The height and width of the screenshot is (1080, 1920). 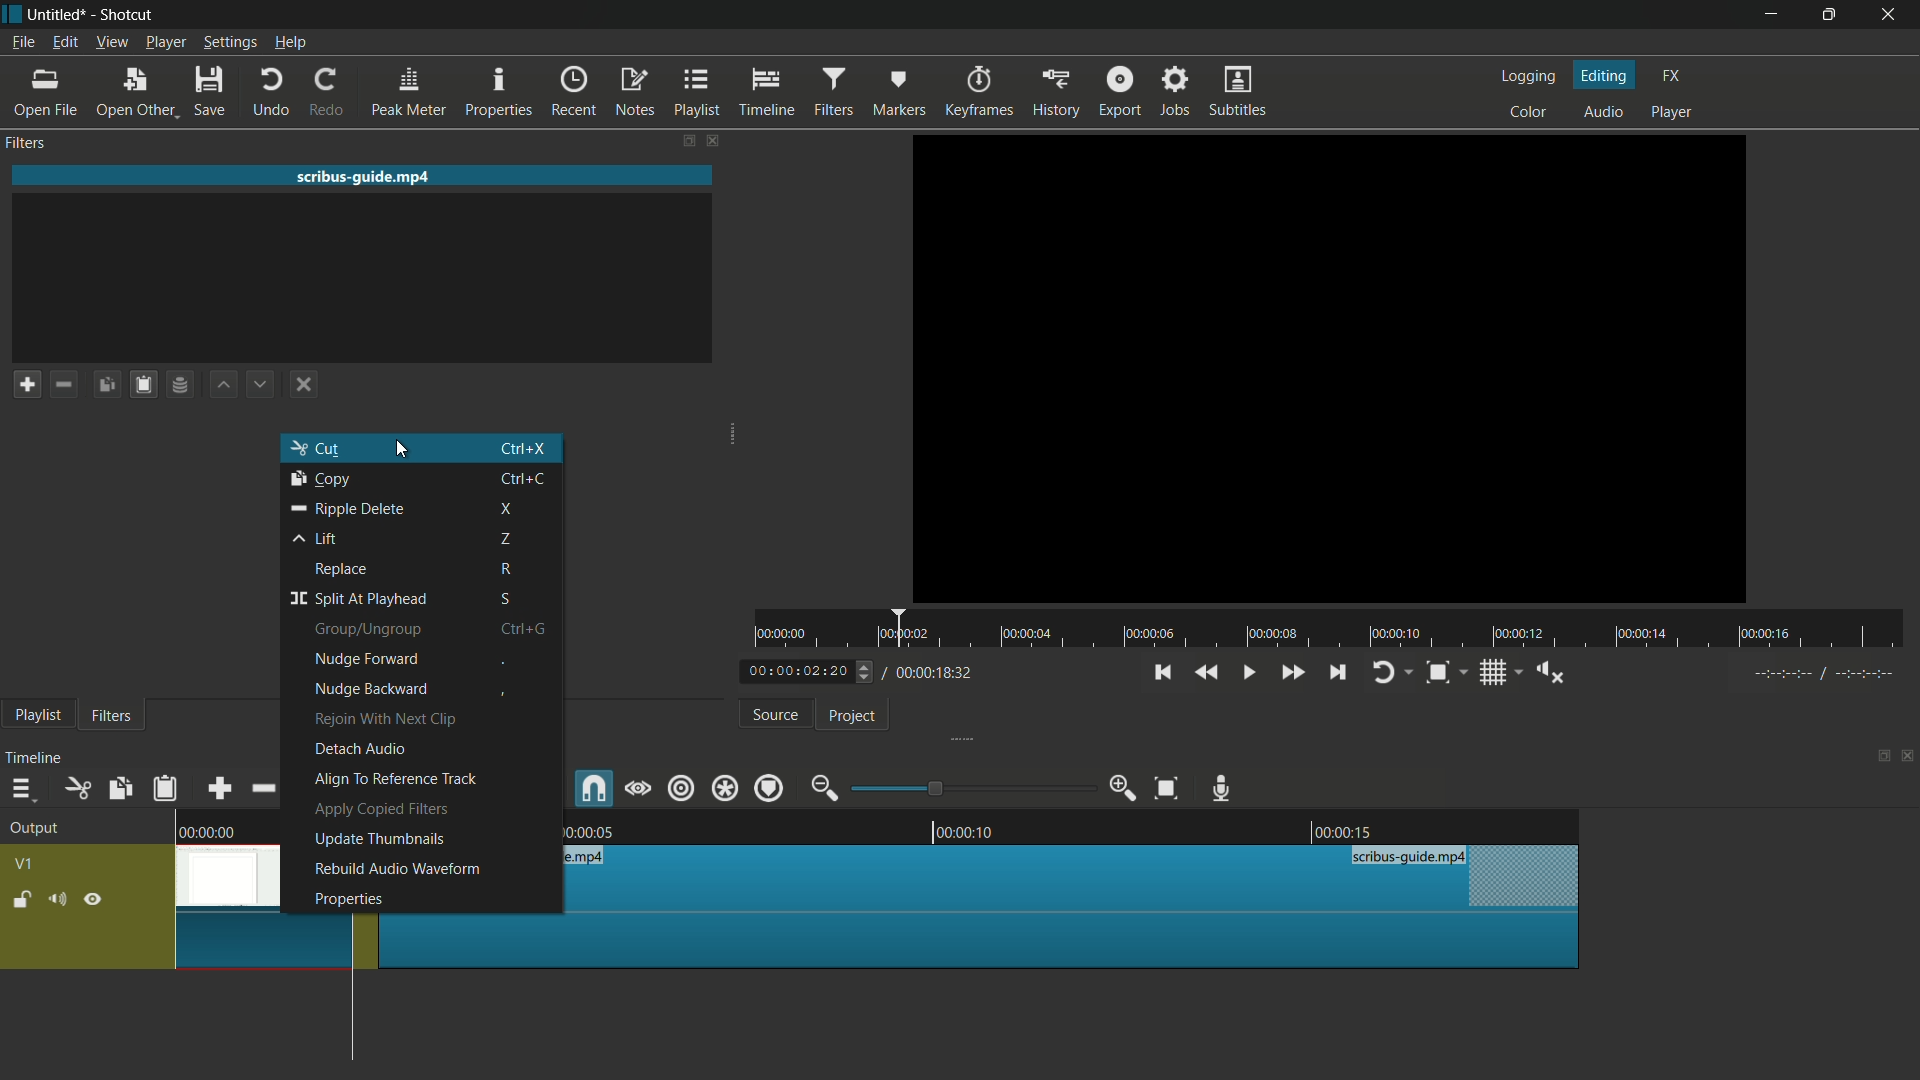 What do you see at coordinates (396, 779) in the screenshot?
I see `align to reference track` at bounding box center [396, 779].